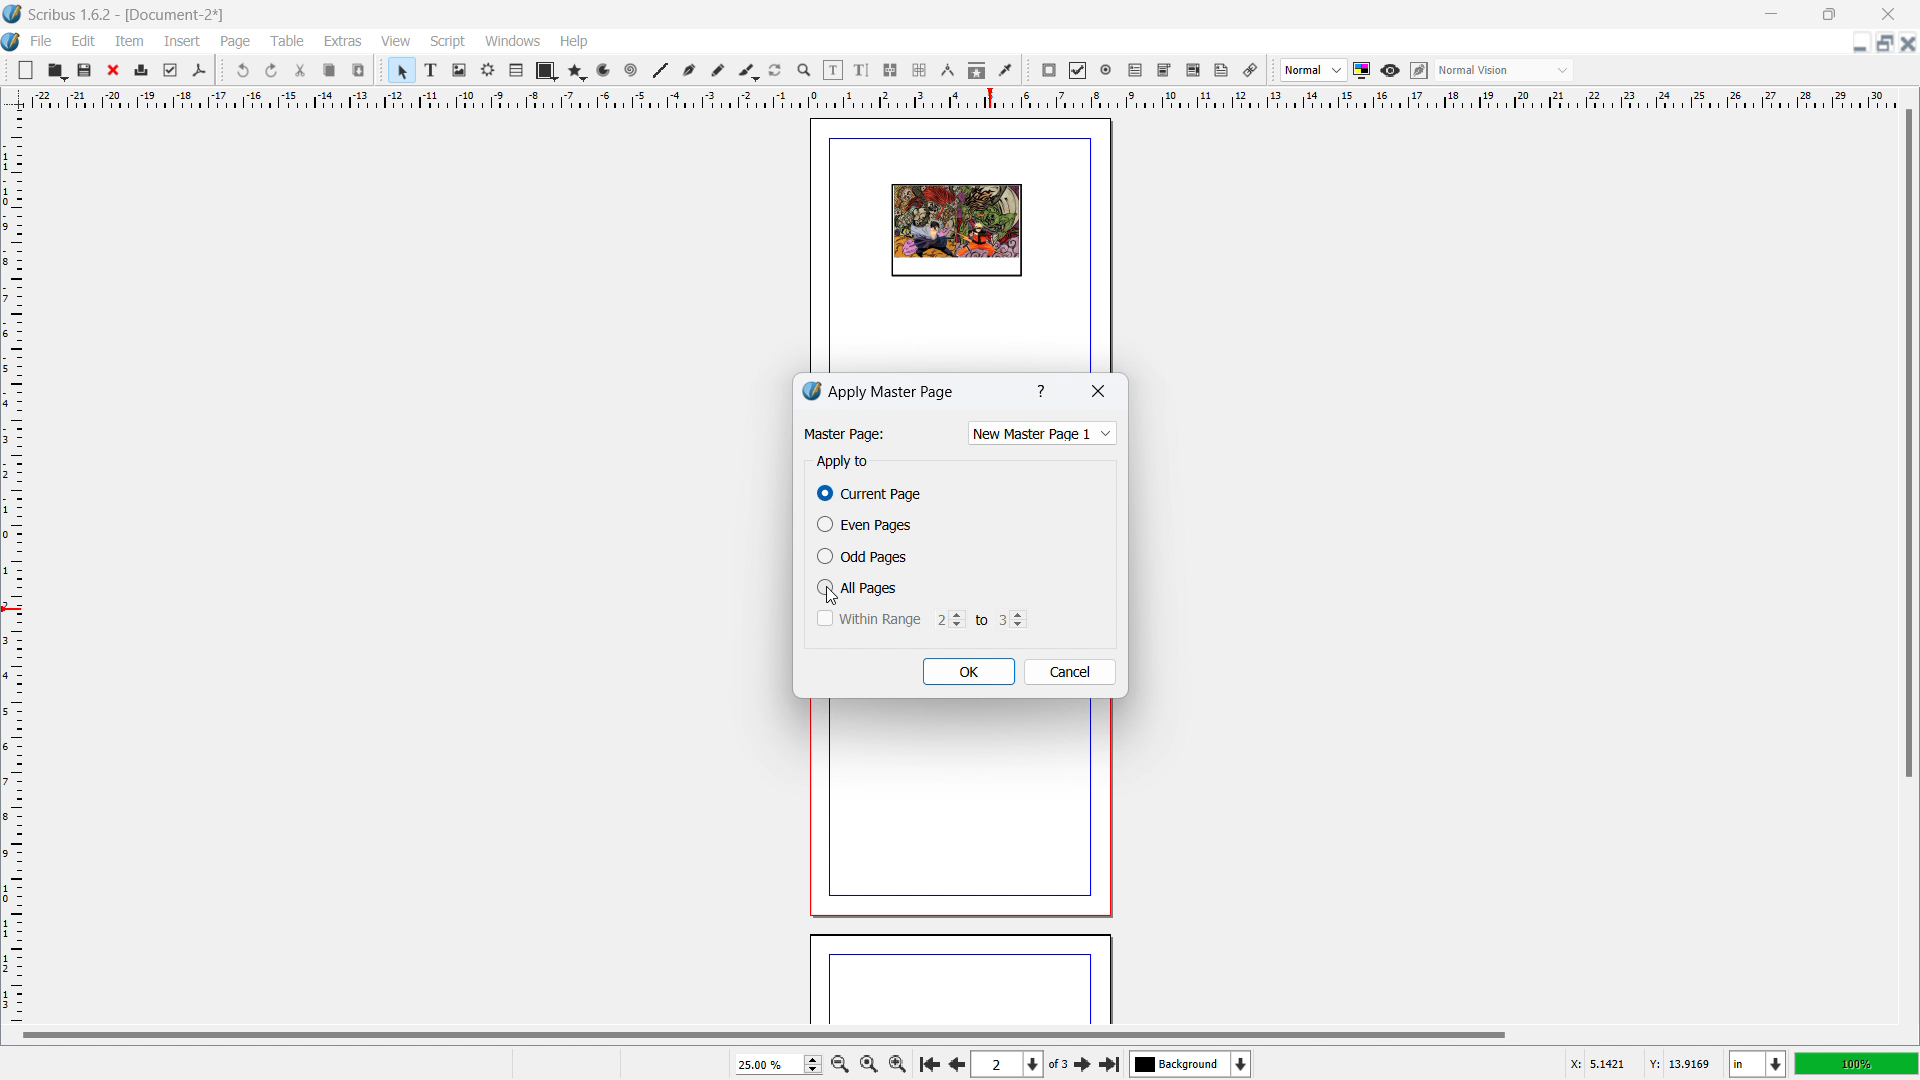 This screenshot has height=1080, width=1920. I want to click on edit contents of the frame, so click(833, 71).